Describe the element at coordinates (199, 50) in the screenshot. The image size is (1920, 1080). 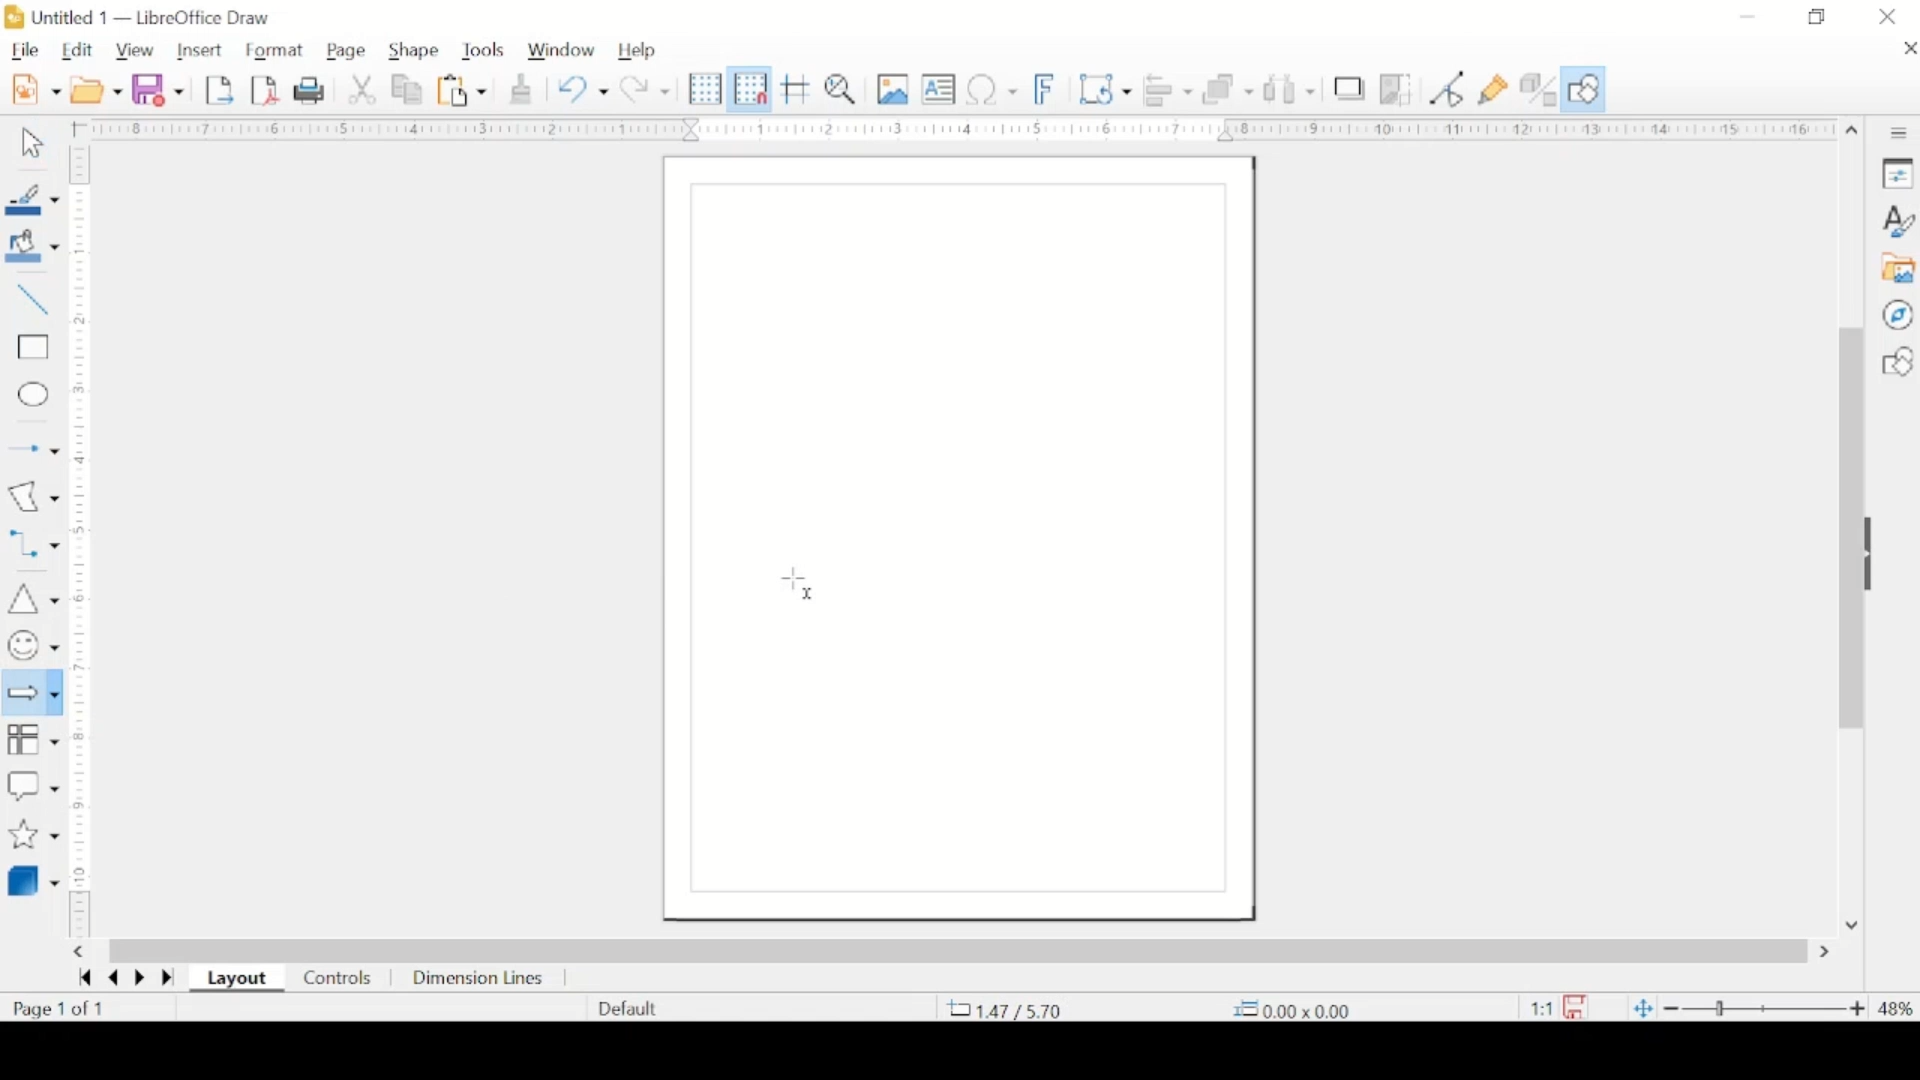
I see `insert` at that location.